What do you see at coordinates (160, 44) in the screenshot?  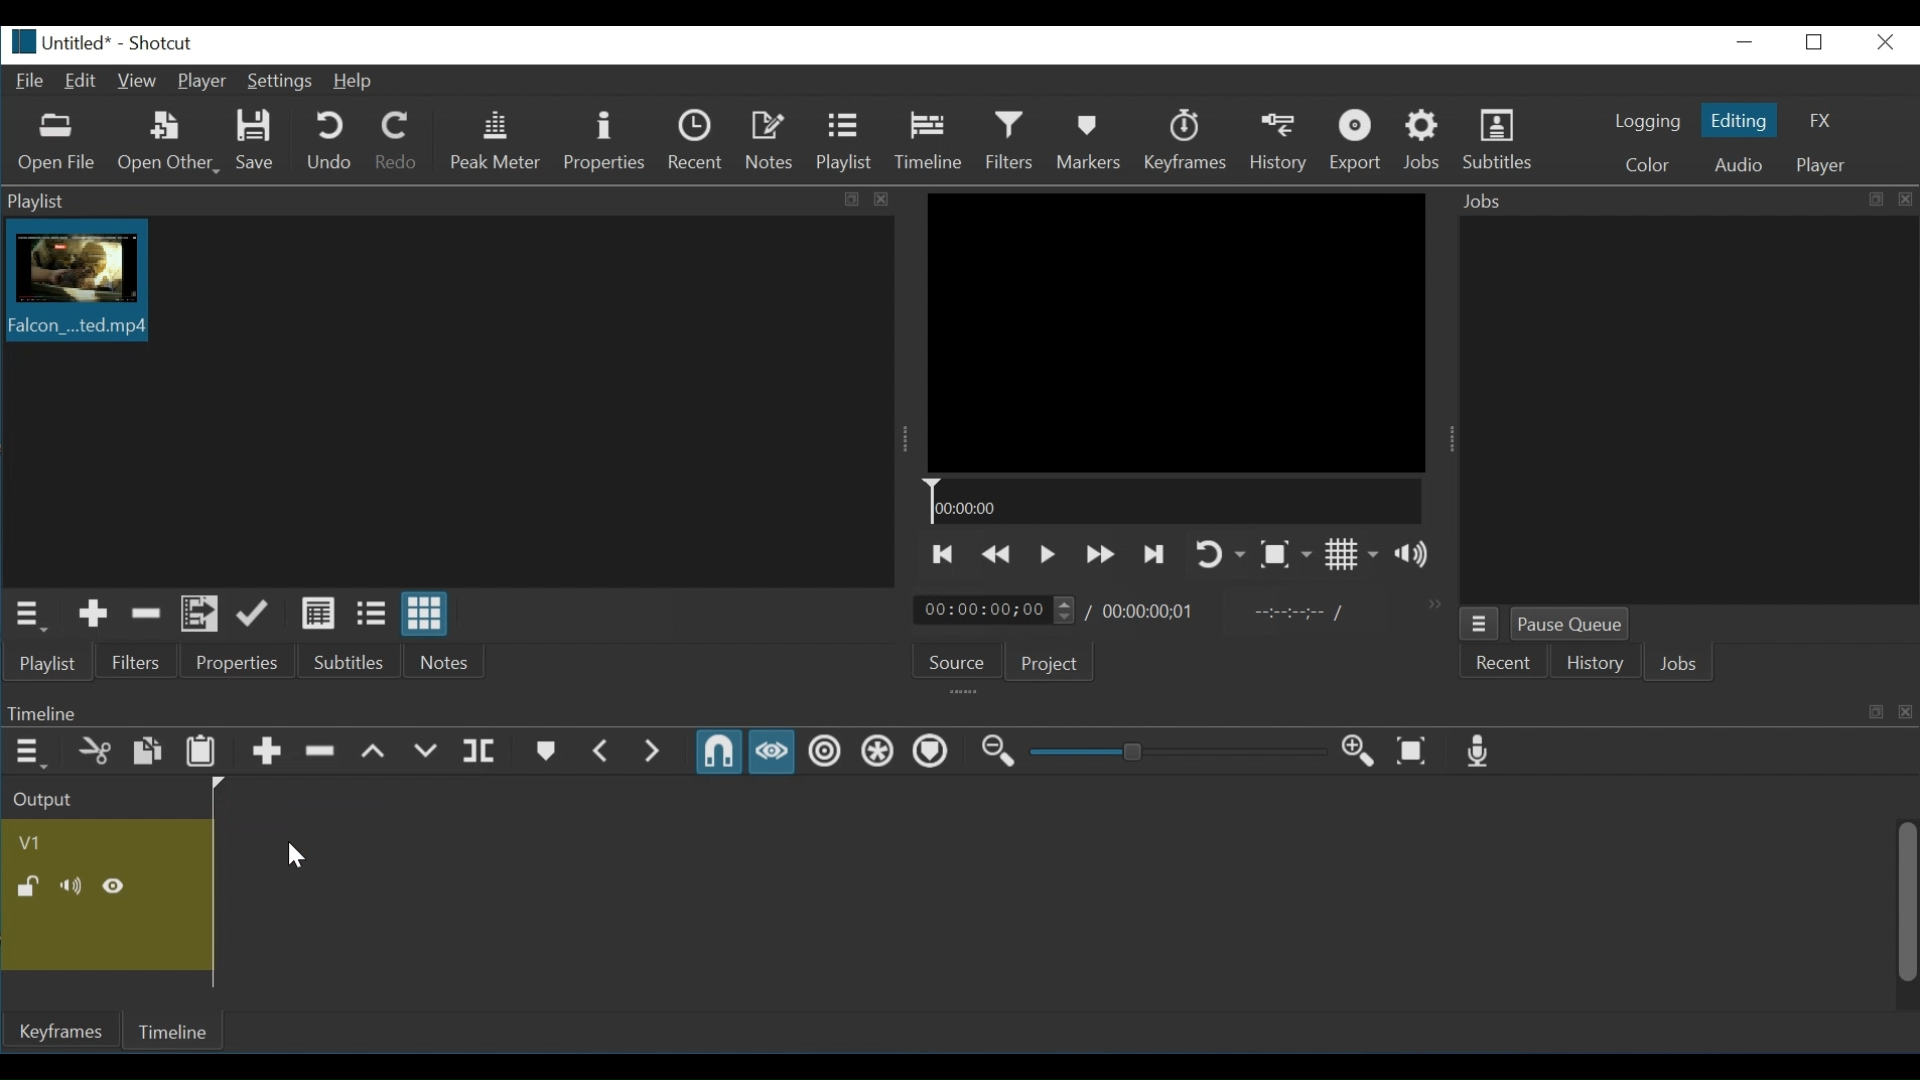 I see `Shotcut` at bounding box center [160, 44].